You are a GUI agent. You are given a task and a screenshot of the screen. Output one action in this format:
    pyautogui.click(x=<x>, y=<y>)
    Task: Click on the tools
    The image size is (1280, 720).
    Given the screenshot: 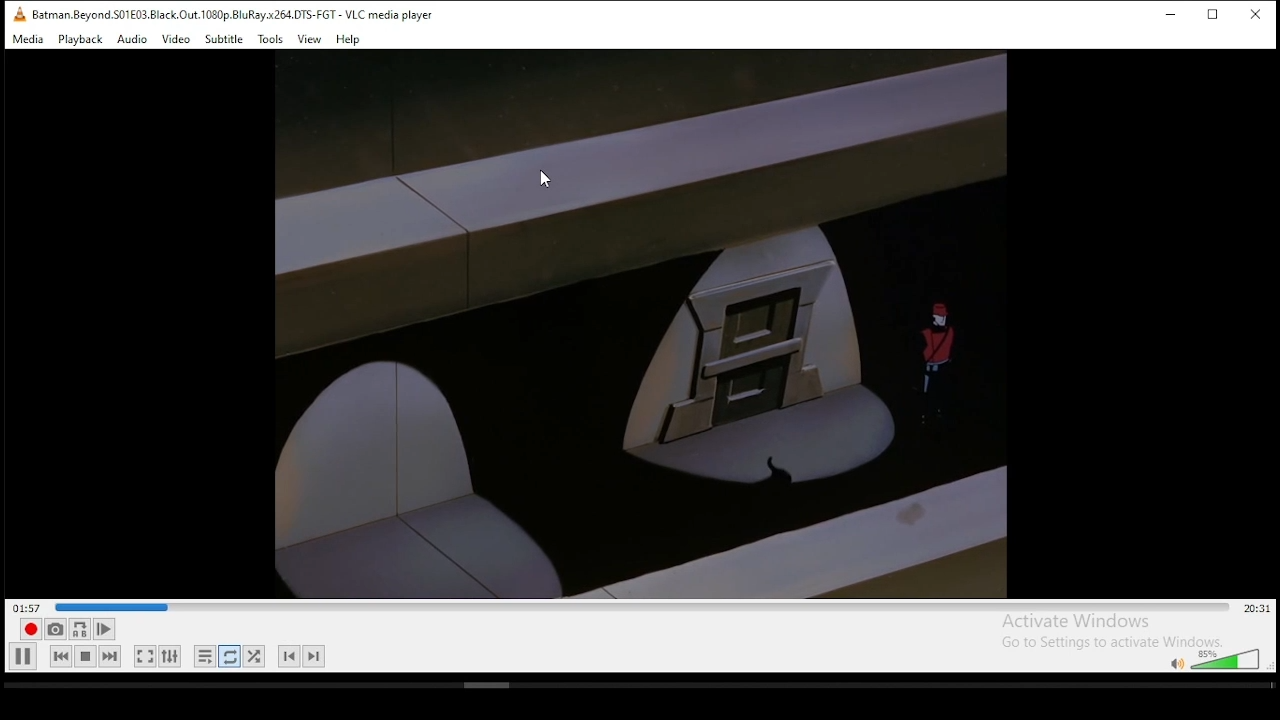 What is the action you would take?
    pyautogui.click(x=271, y=40)
    